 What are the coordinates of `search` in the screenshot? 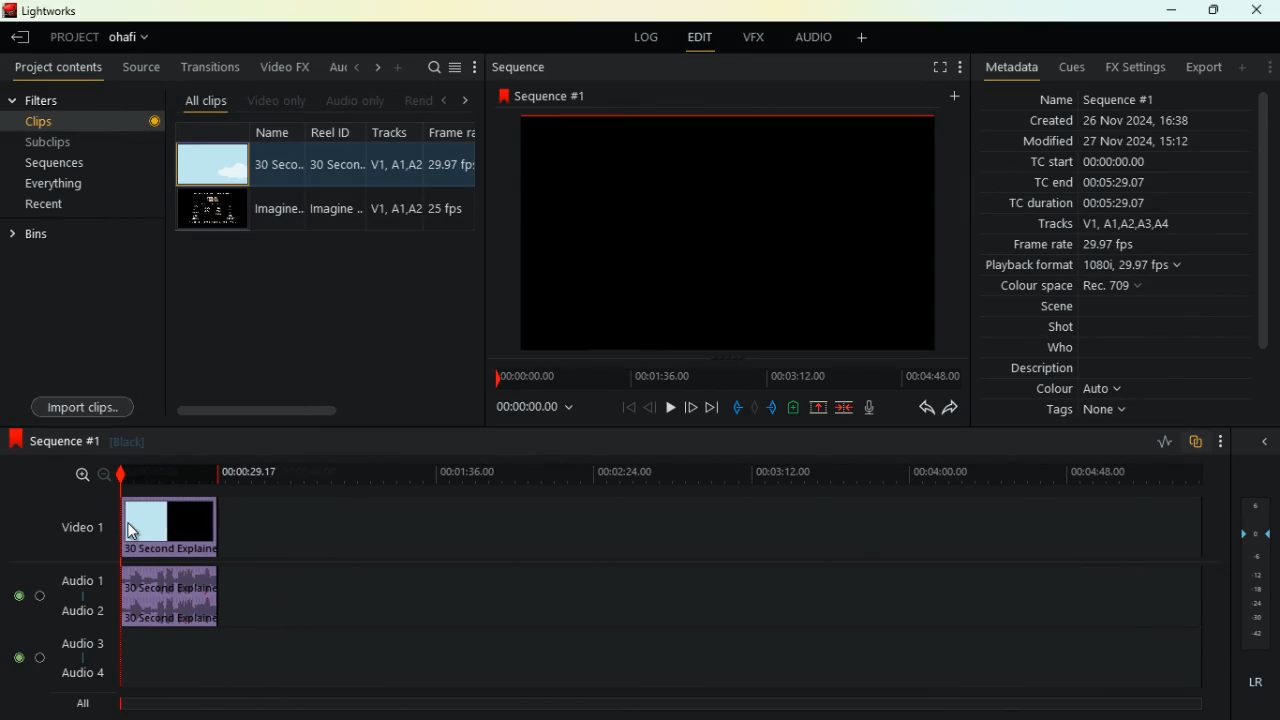 It's located at (432, 68).